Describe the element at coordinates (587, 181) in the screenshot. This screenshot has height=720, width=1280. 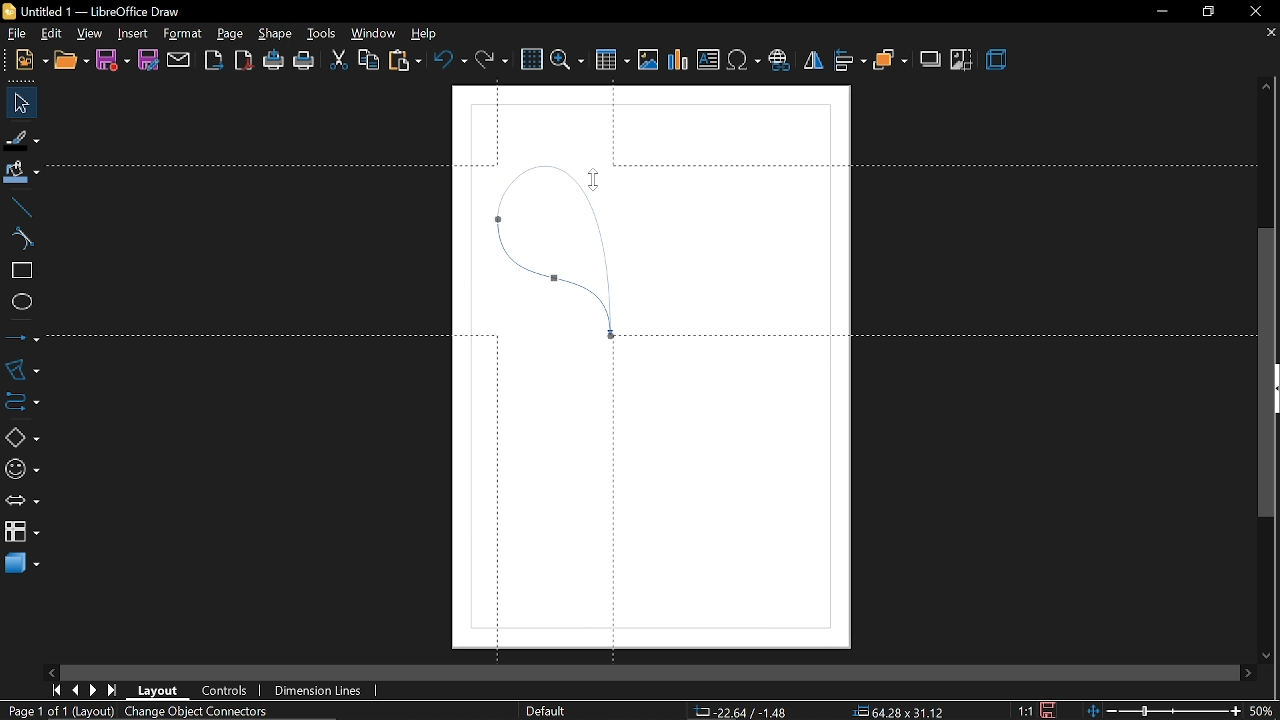
I see `Cursor` at that location.